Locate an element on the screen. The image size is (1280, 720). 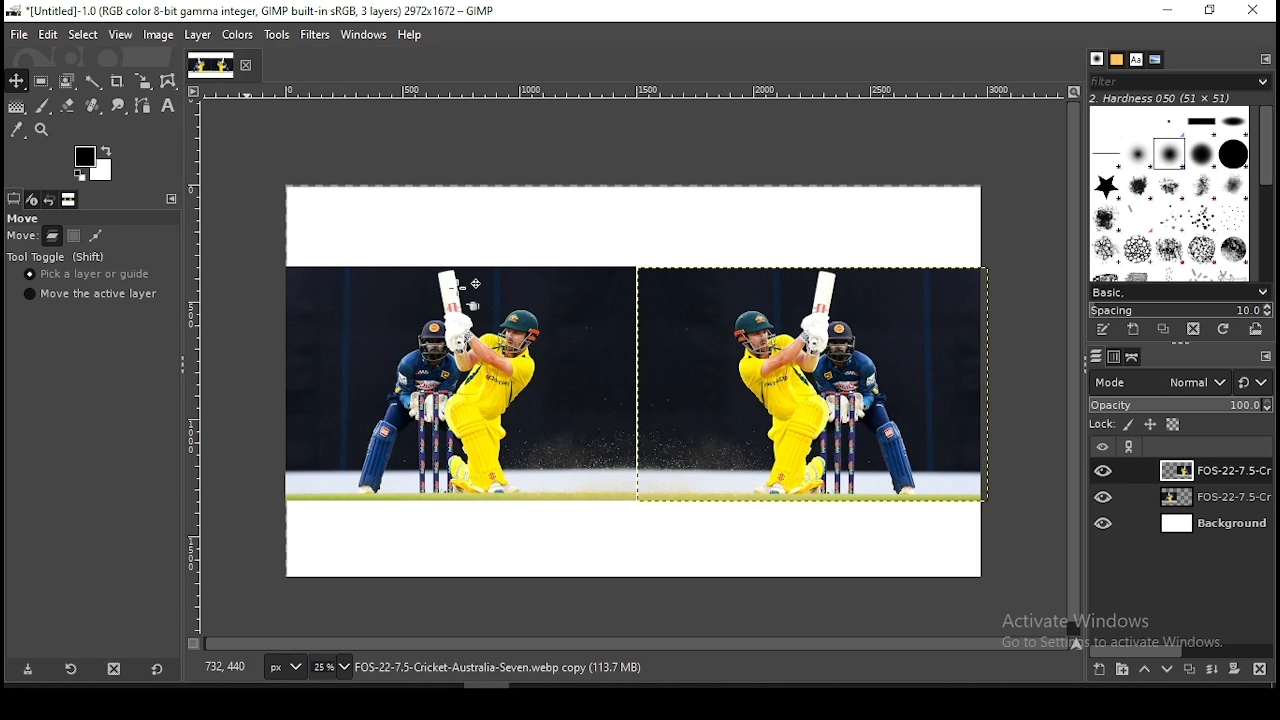
colors is located at coordinates (93, 163).